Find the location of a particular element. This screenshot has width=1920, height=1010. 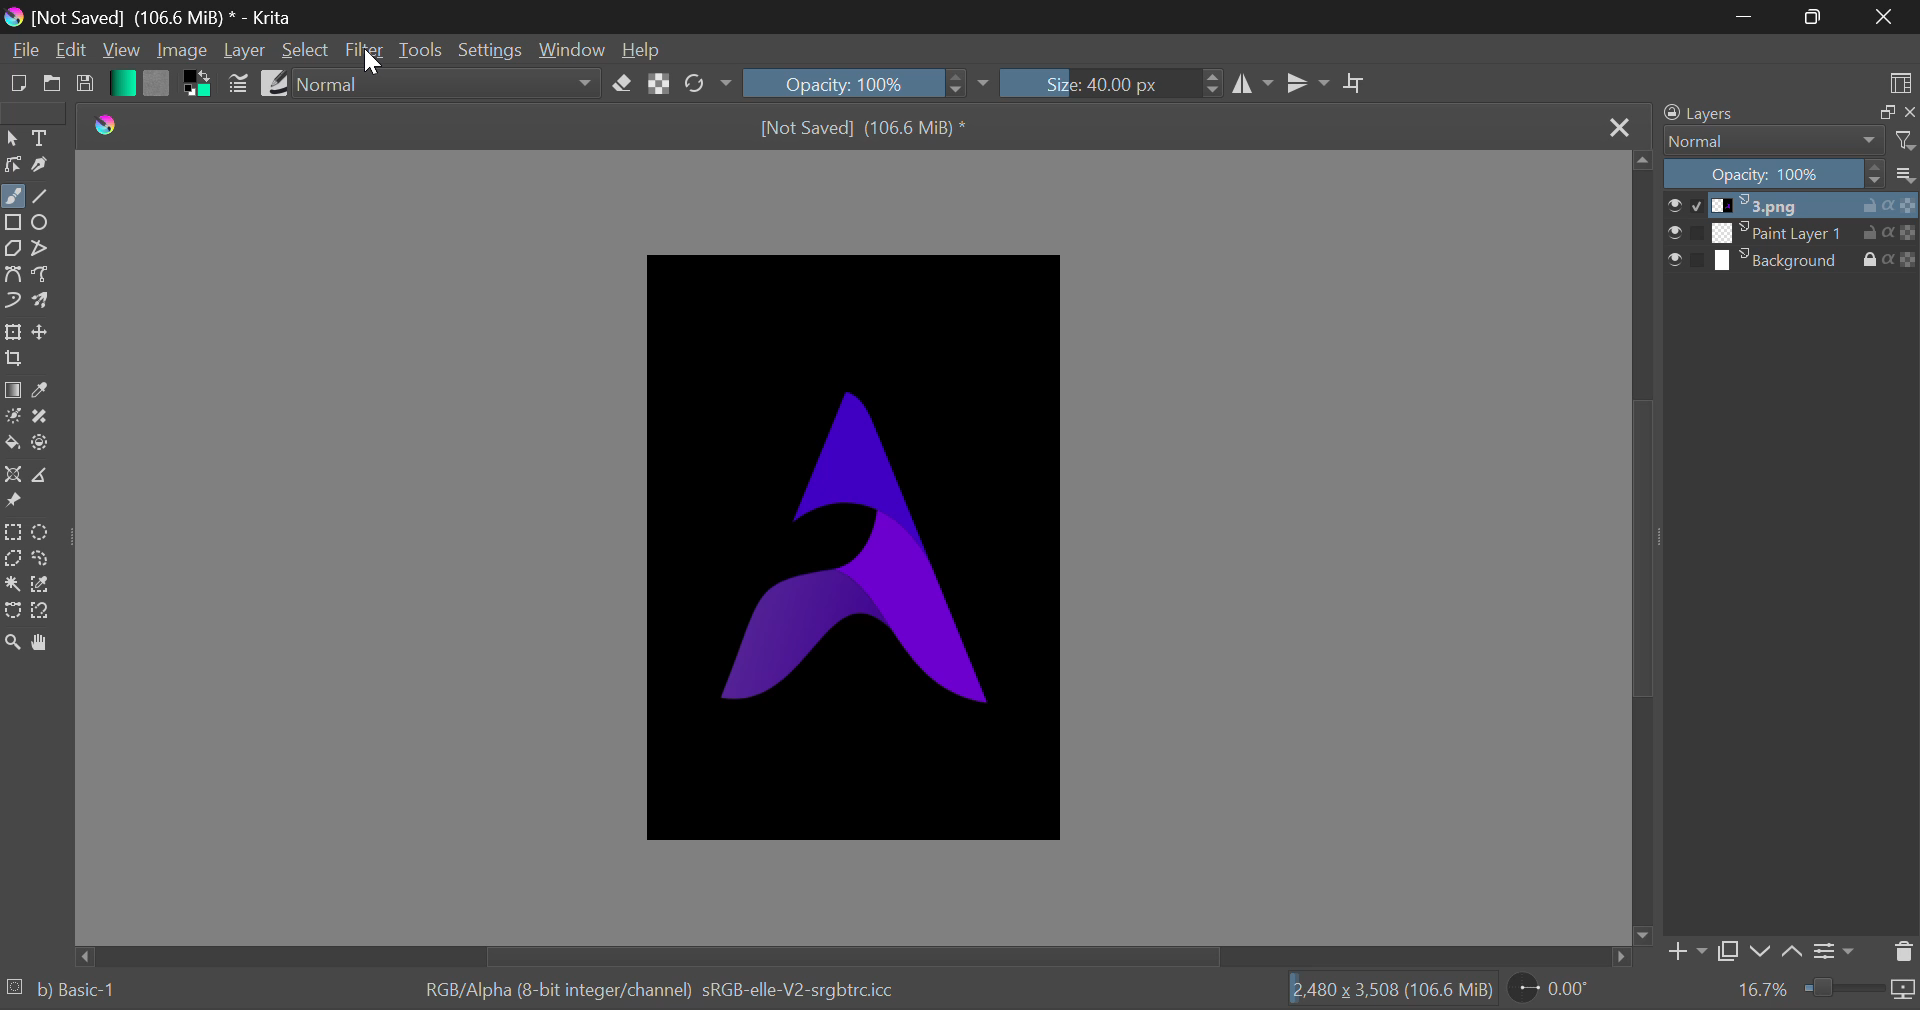

Edit is located at coordinates (68, 52).